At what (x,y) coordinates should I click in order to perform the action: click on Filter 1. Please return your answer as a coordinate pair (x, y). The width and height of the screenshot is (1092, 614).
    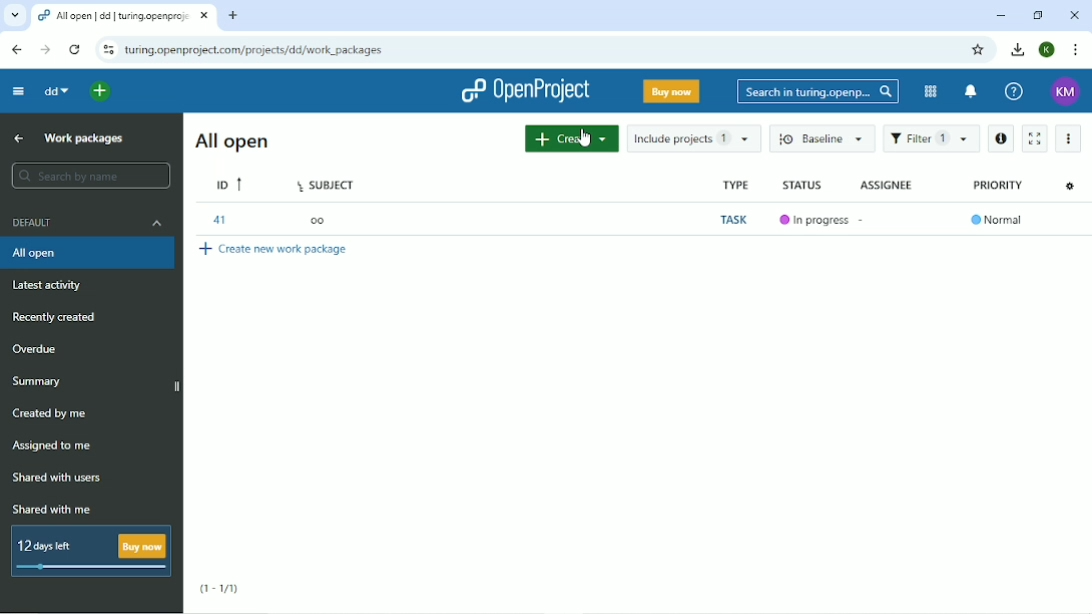
    Looking at the image, I should click on (931, 139).